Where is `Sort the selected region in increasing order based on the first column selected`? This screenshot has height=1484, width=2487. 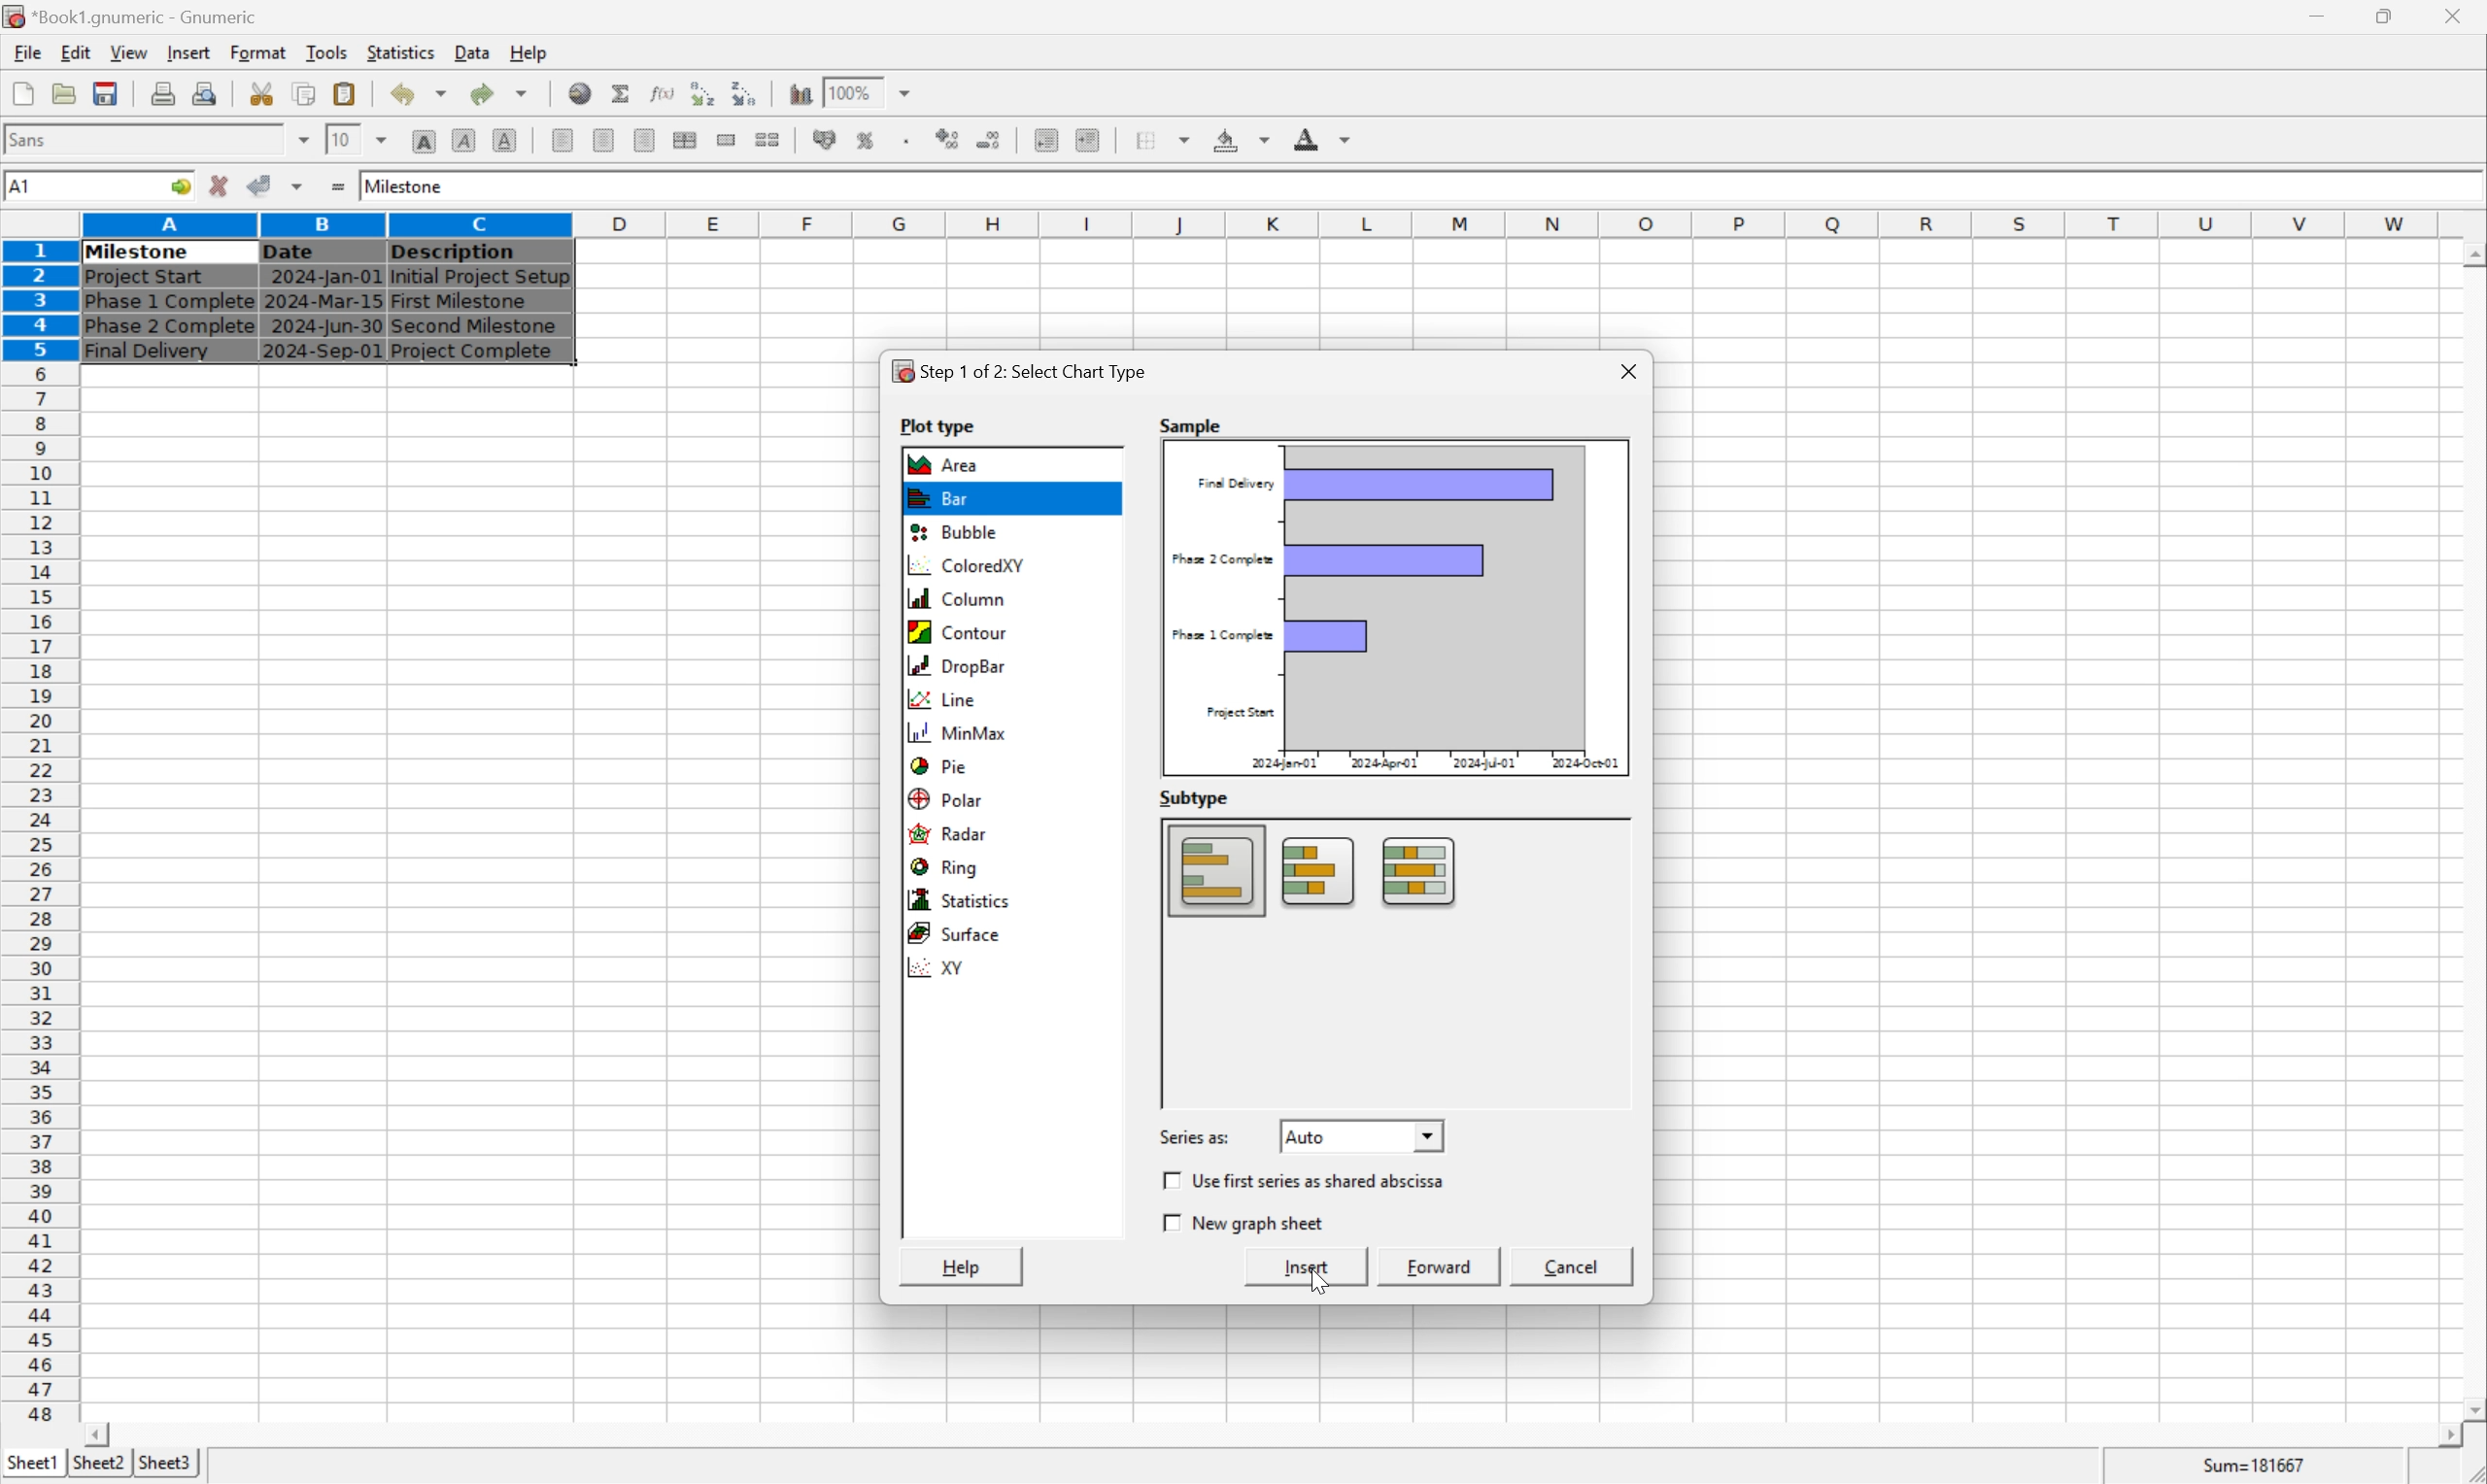
Sort the selected region in increasing order based on the first column selected is located at coordinates (698, 93).